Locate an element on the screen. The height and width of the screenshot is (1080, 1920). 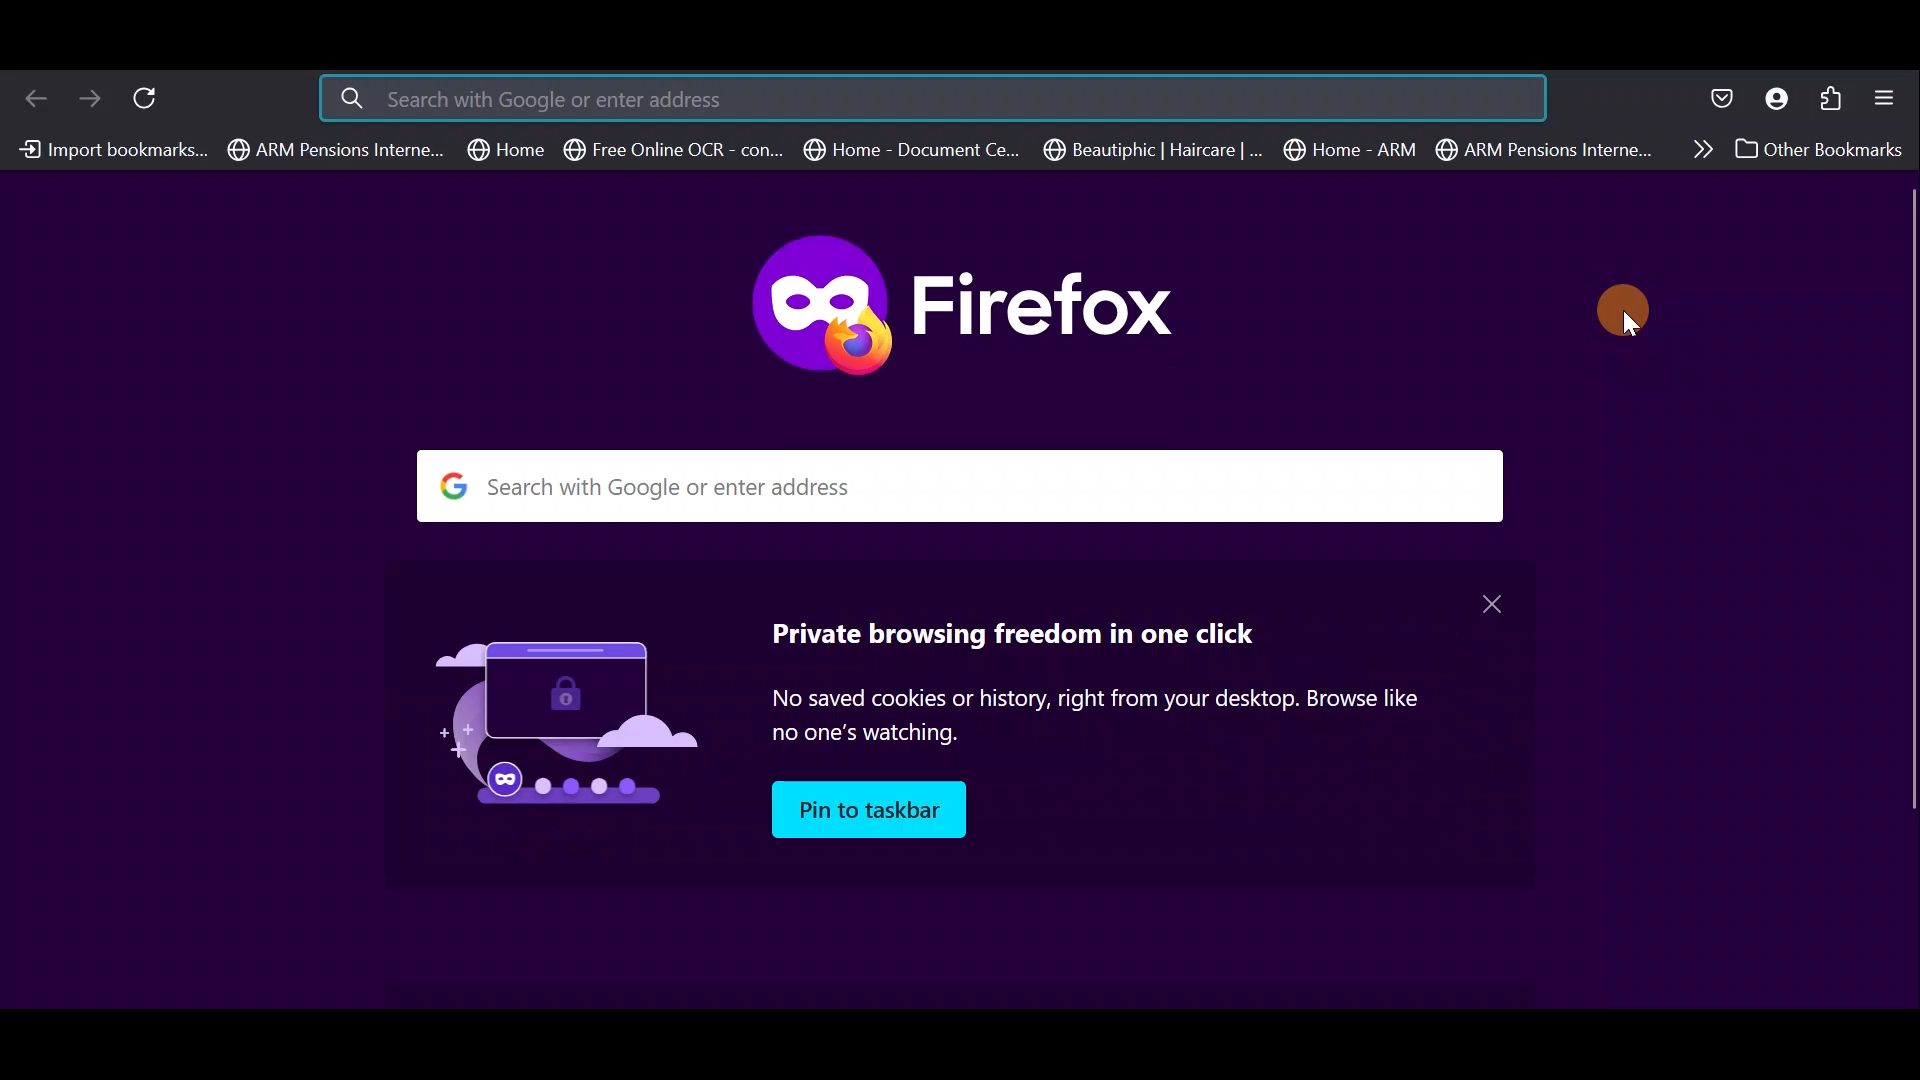
Pin to taskbar is located at coordinates (866, 809).